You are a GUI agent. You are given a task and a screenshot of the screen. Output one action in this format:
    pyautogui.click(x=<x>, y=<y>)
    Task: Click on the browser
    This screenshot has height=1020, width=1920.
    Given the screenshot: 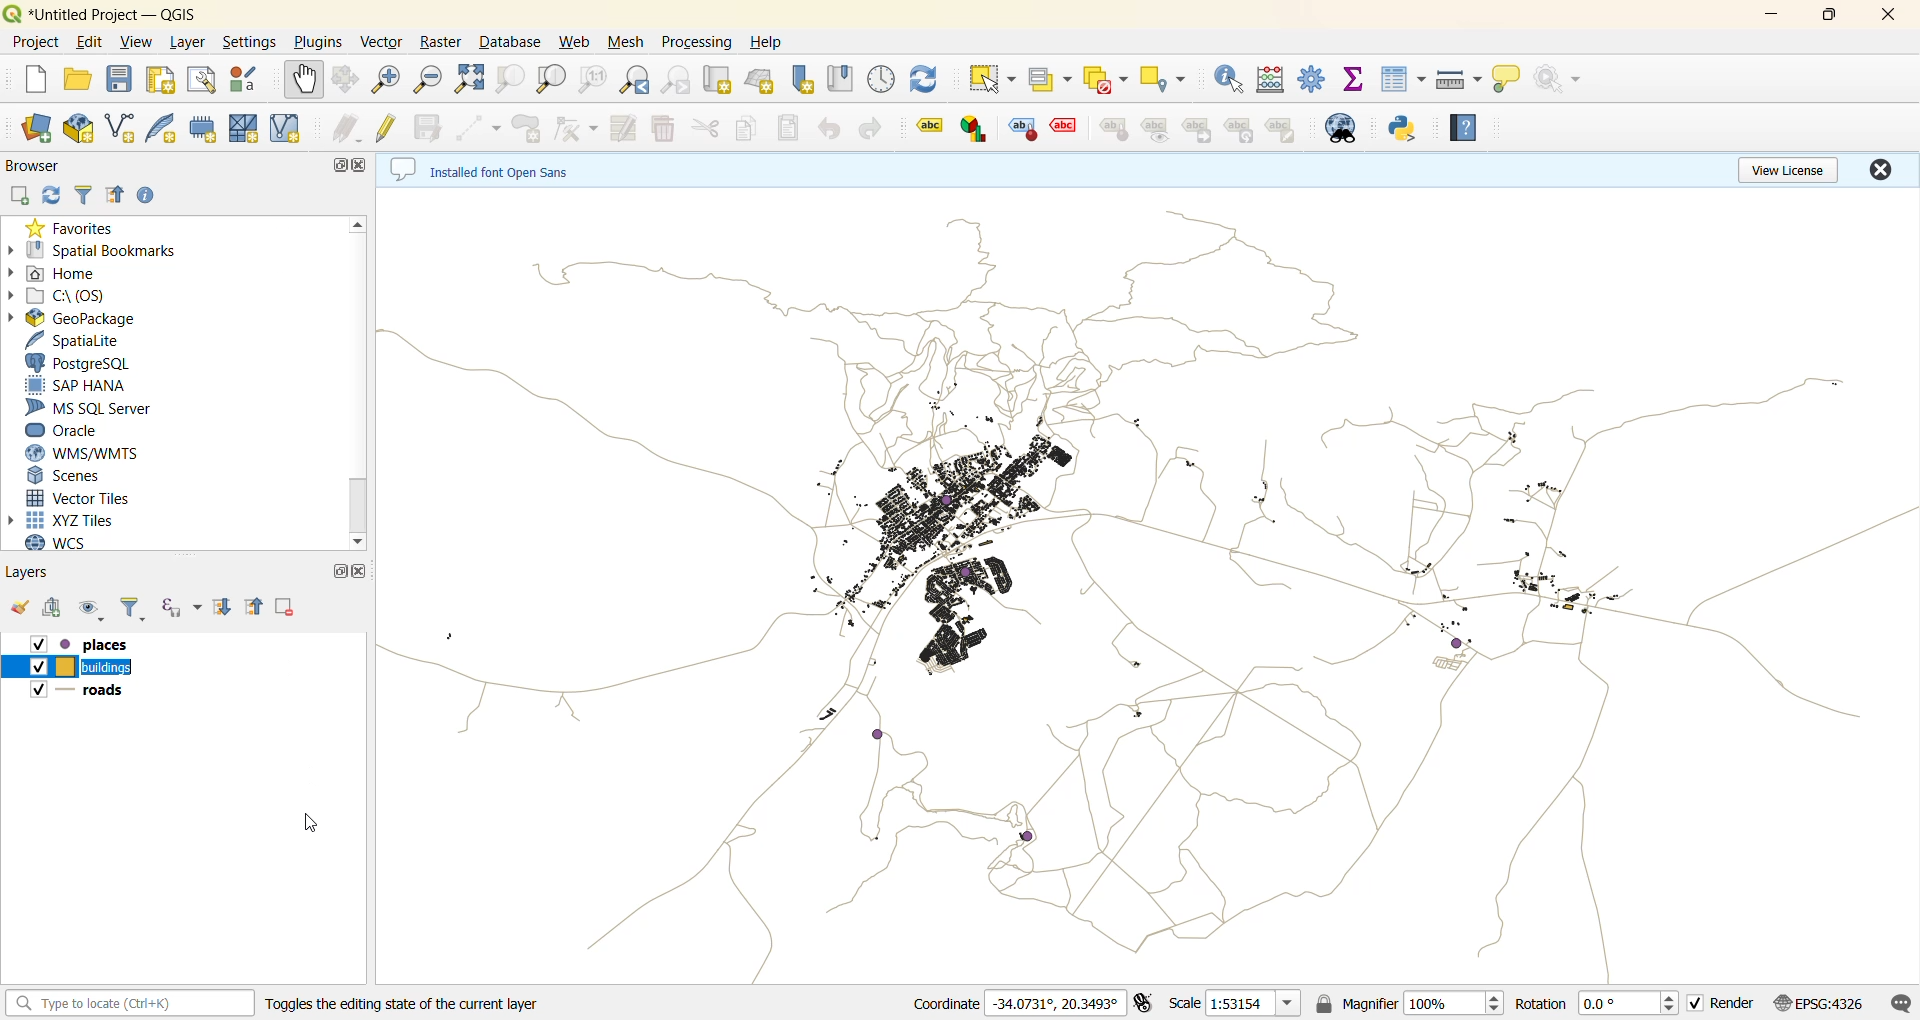 What is the action you would take?
    pyautogui.click(x=32, y=165)
    